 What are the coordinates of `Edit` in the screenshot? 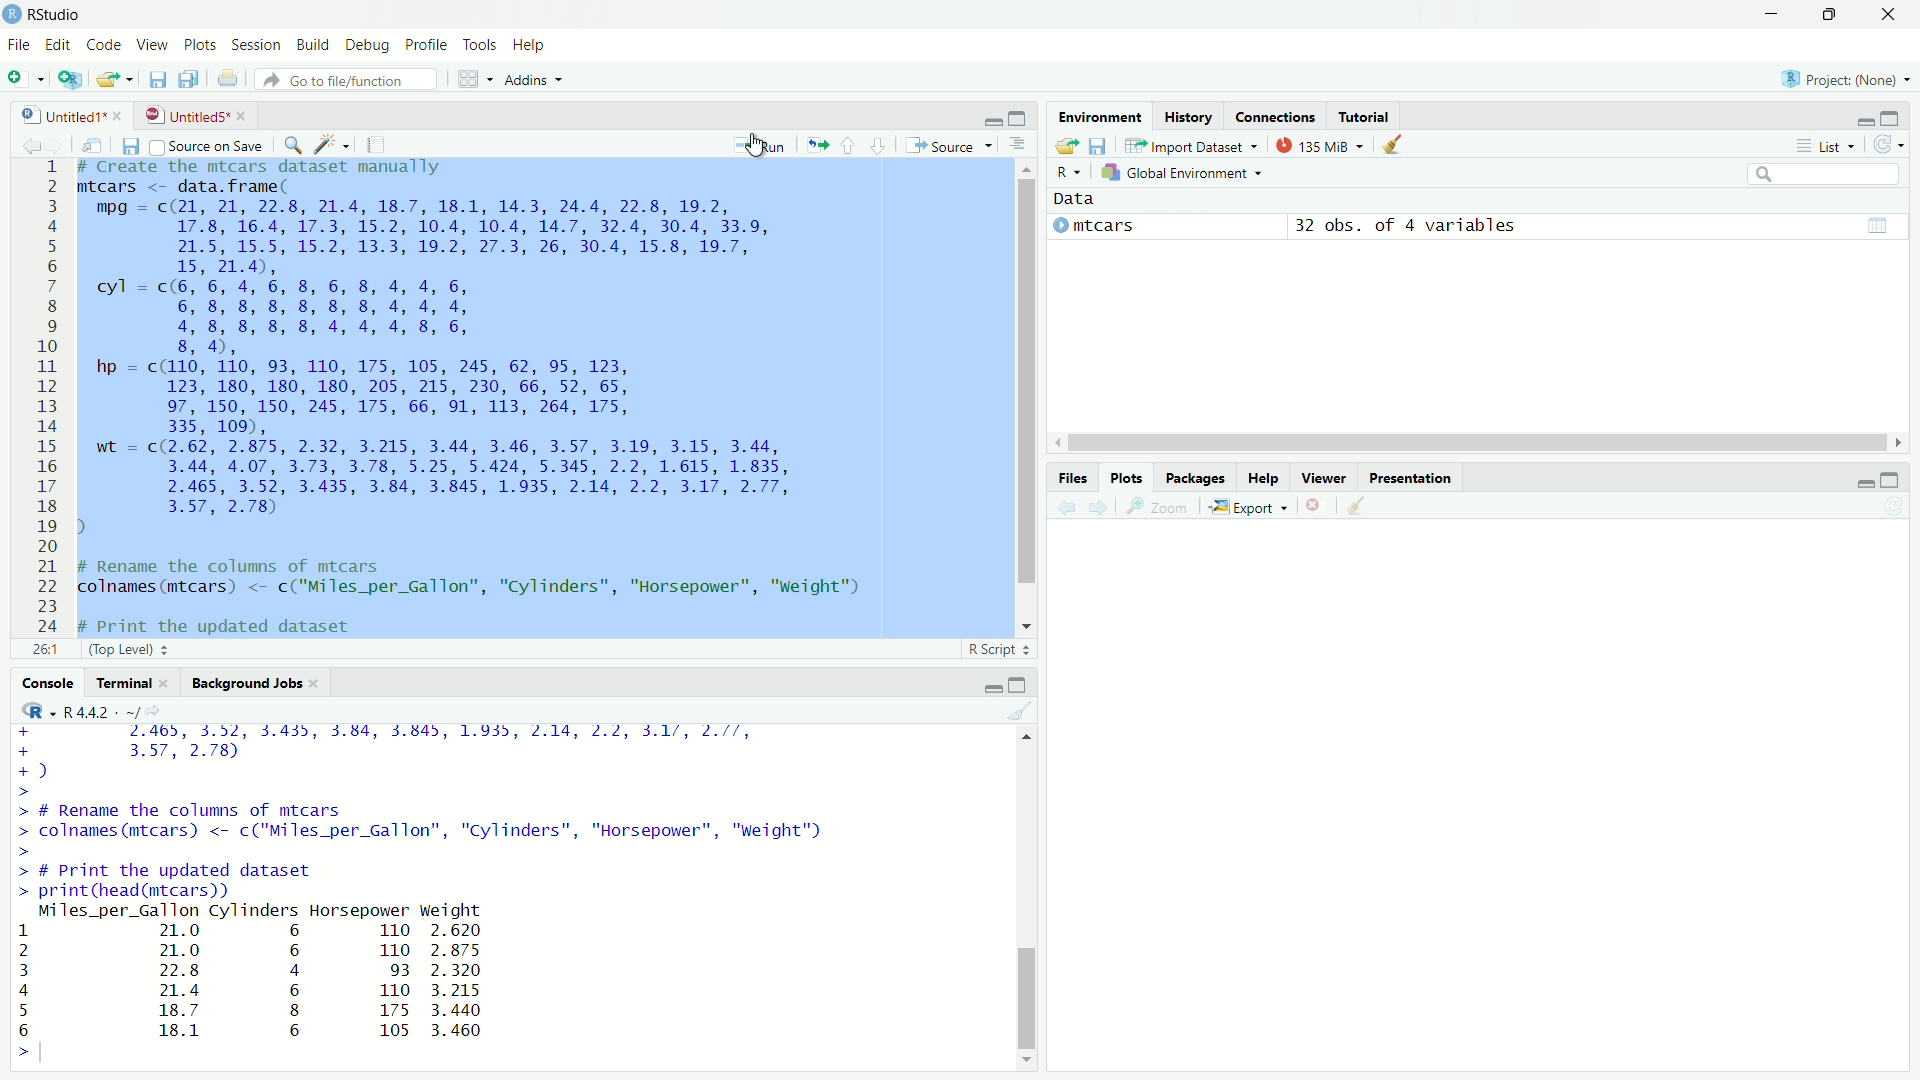 It's located at (57, 45).